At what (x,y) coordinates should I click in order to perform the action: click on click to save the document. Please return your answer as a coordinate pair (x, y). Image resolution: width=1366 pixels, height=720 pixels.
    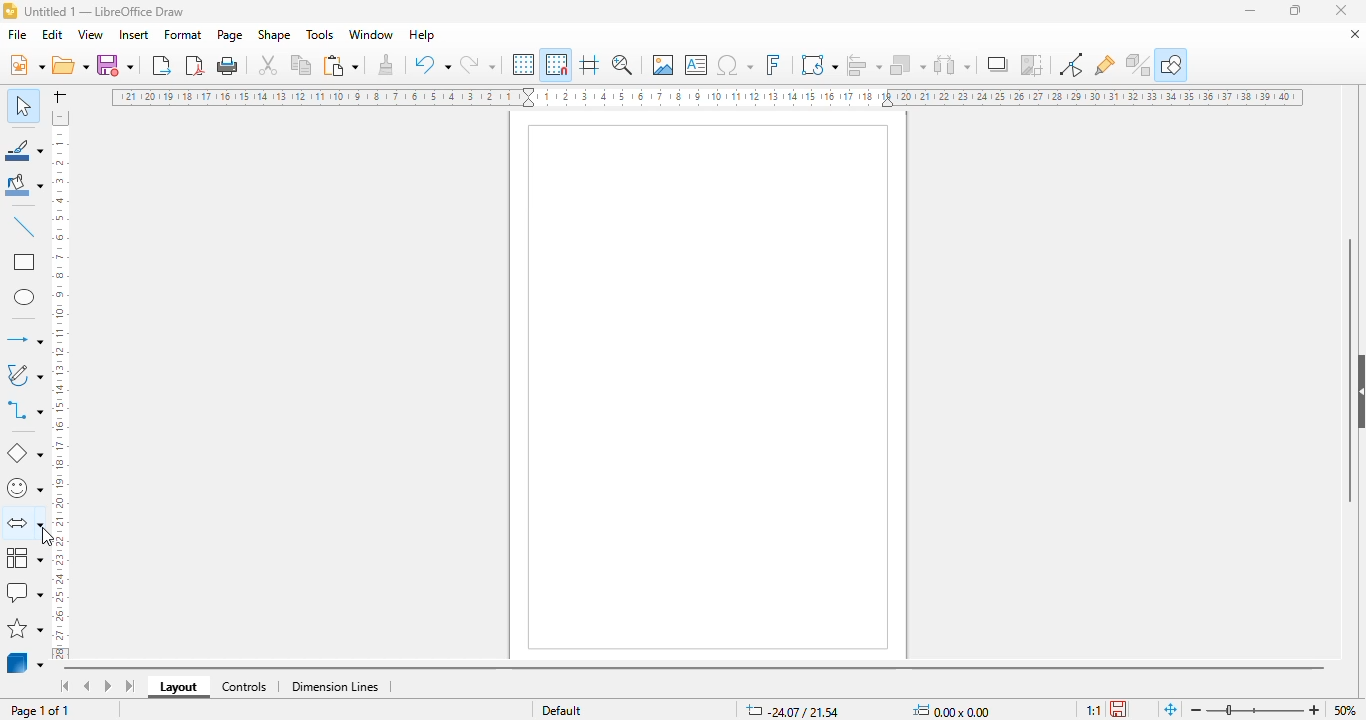
    Looking at the image, I should click on (1118, 709).